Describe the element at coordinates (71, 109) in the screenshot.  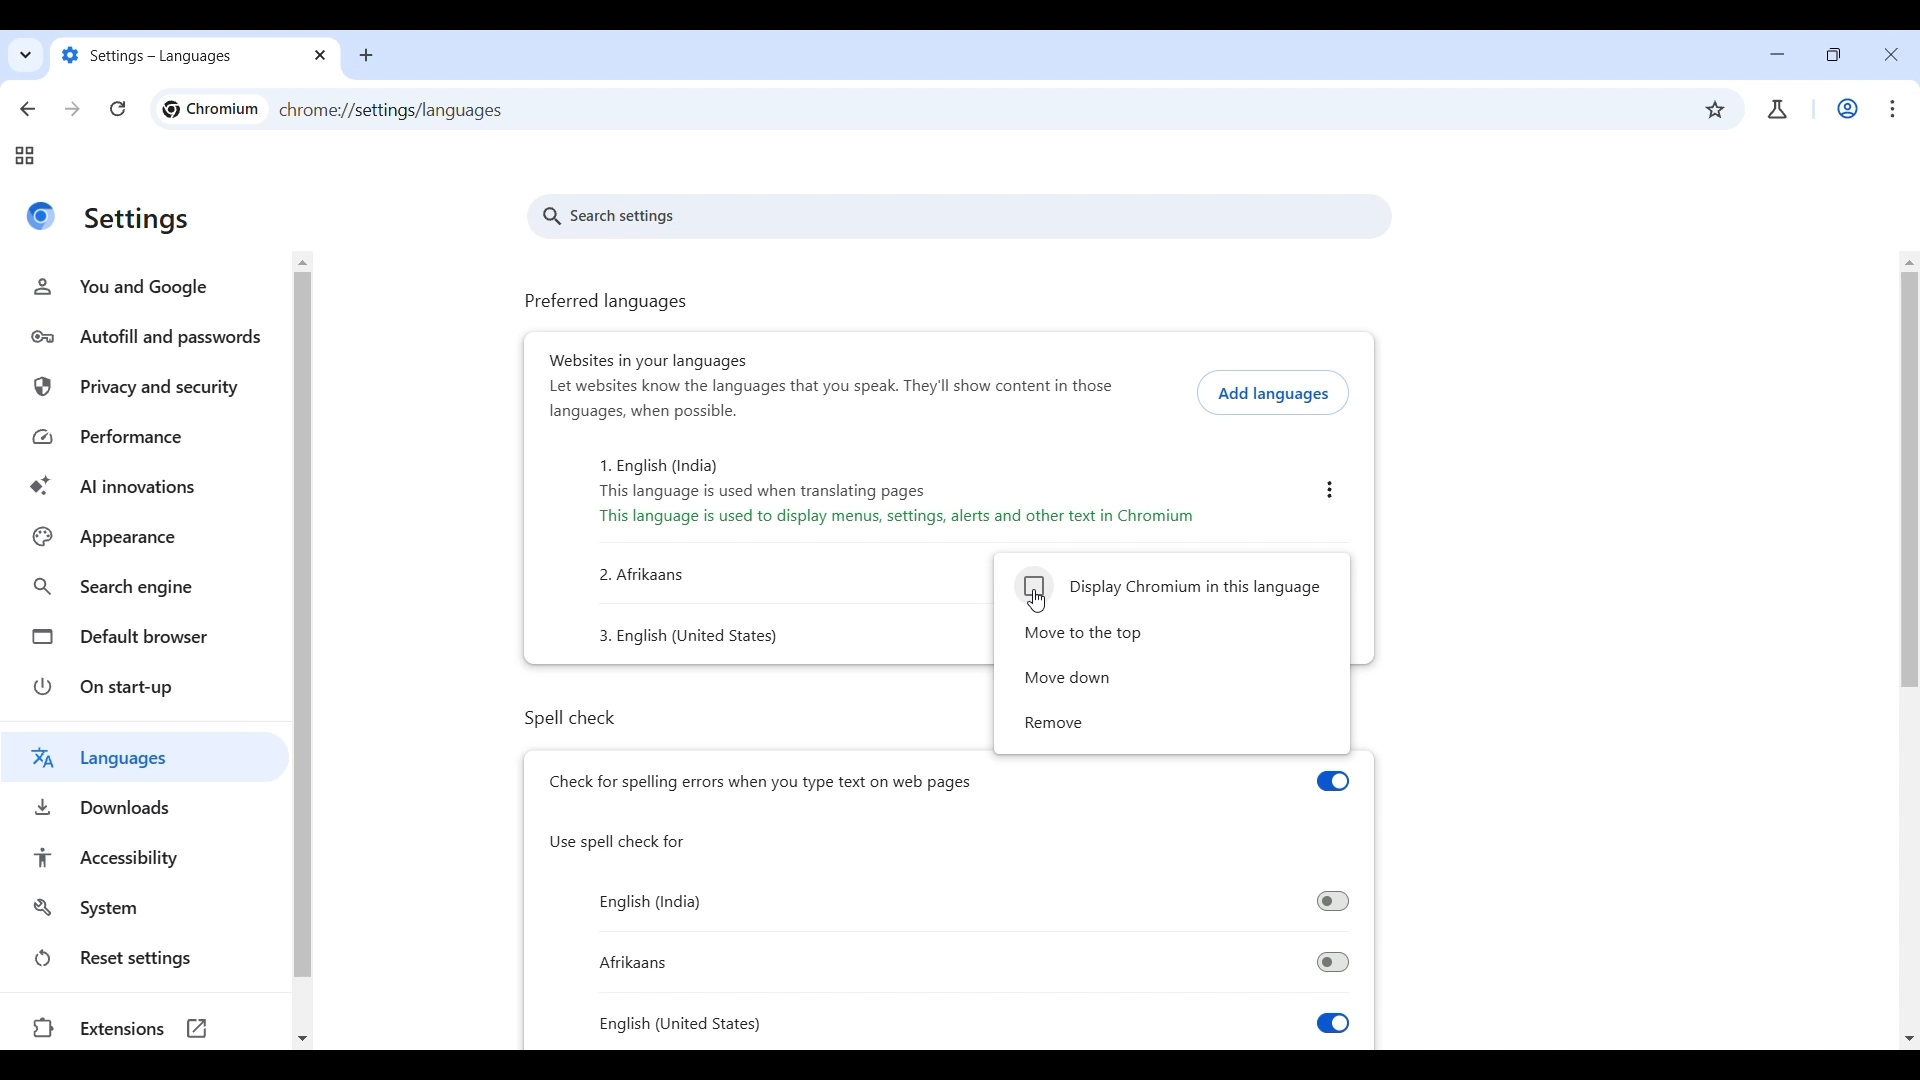
I see `Go forward` at that location.